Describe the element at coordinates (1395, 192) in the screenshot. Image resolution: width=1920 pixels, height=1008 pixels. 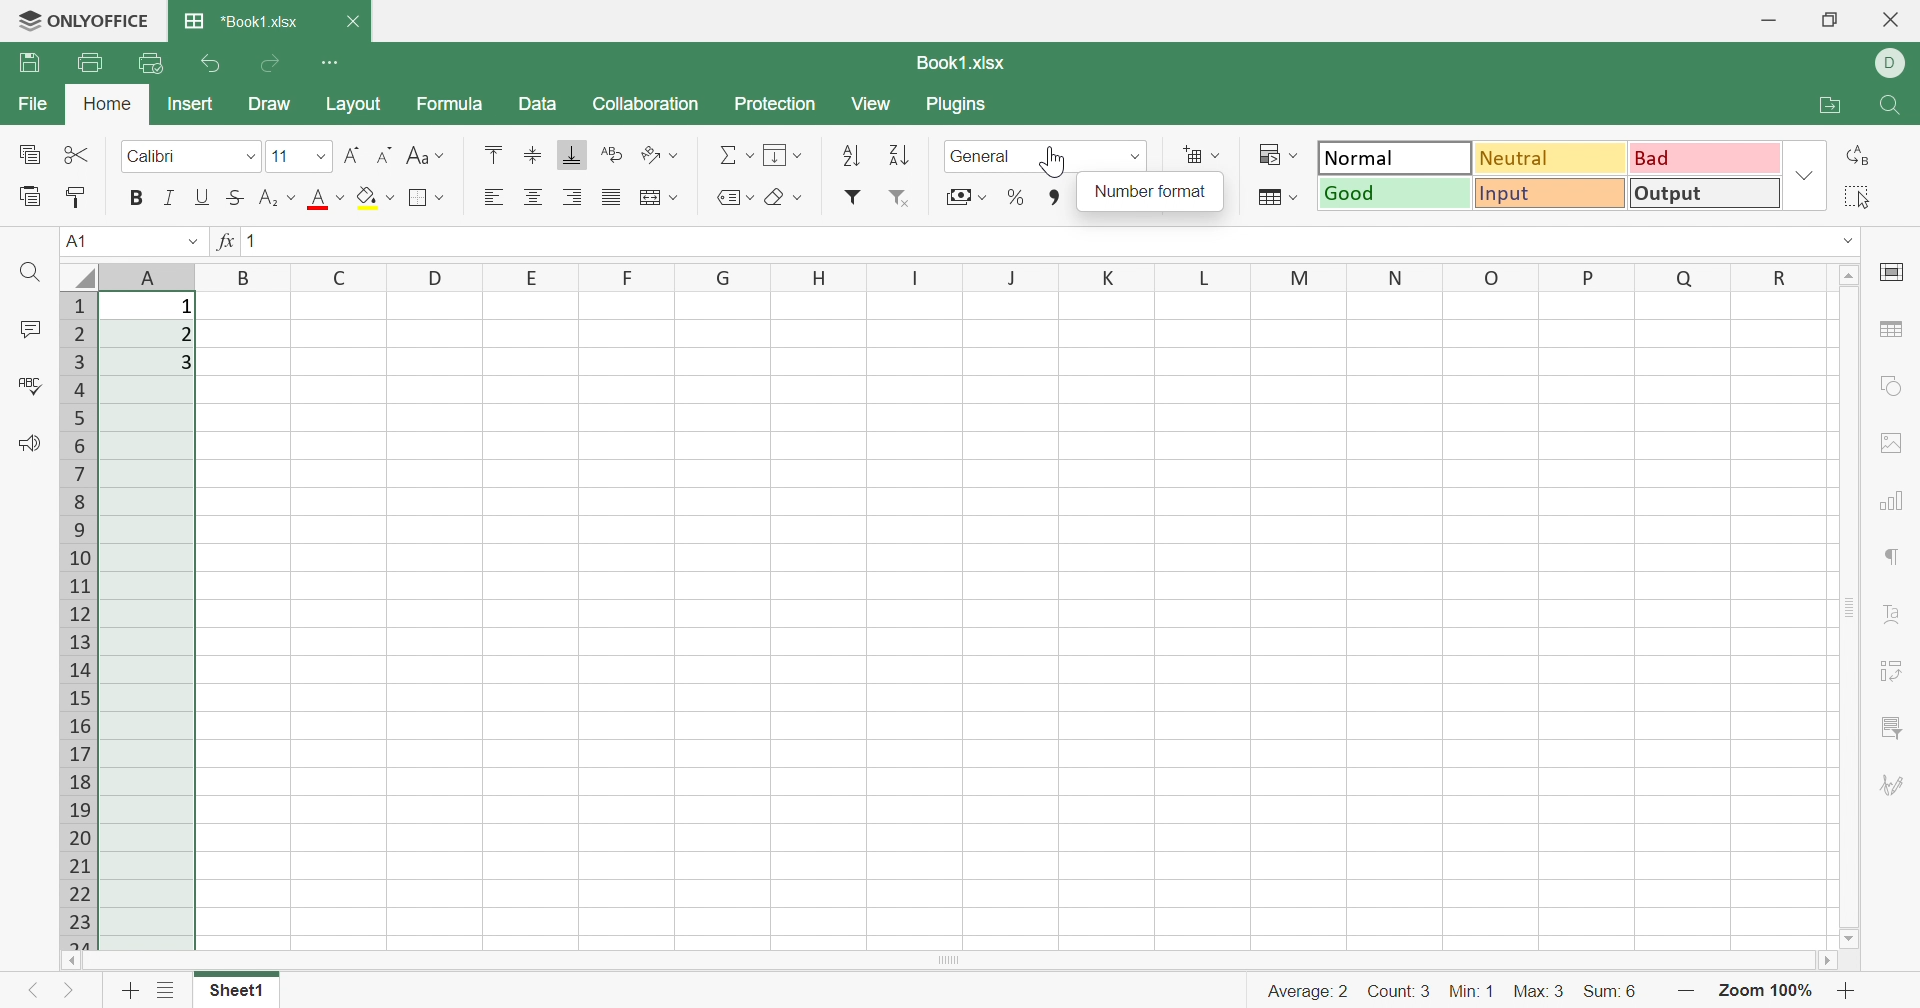
I see `Good` at that location.